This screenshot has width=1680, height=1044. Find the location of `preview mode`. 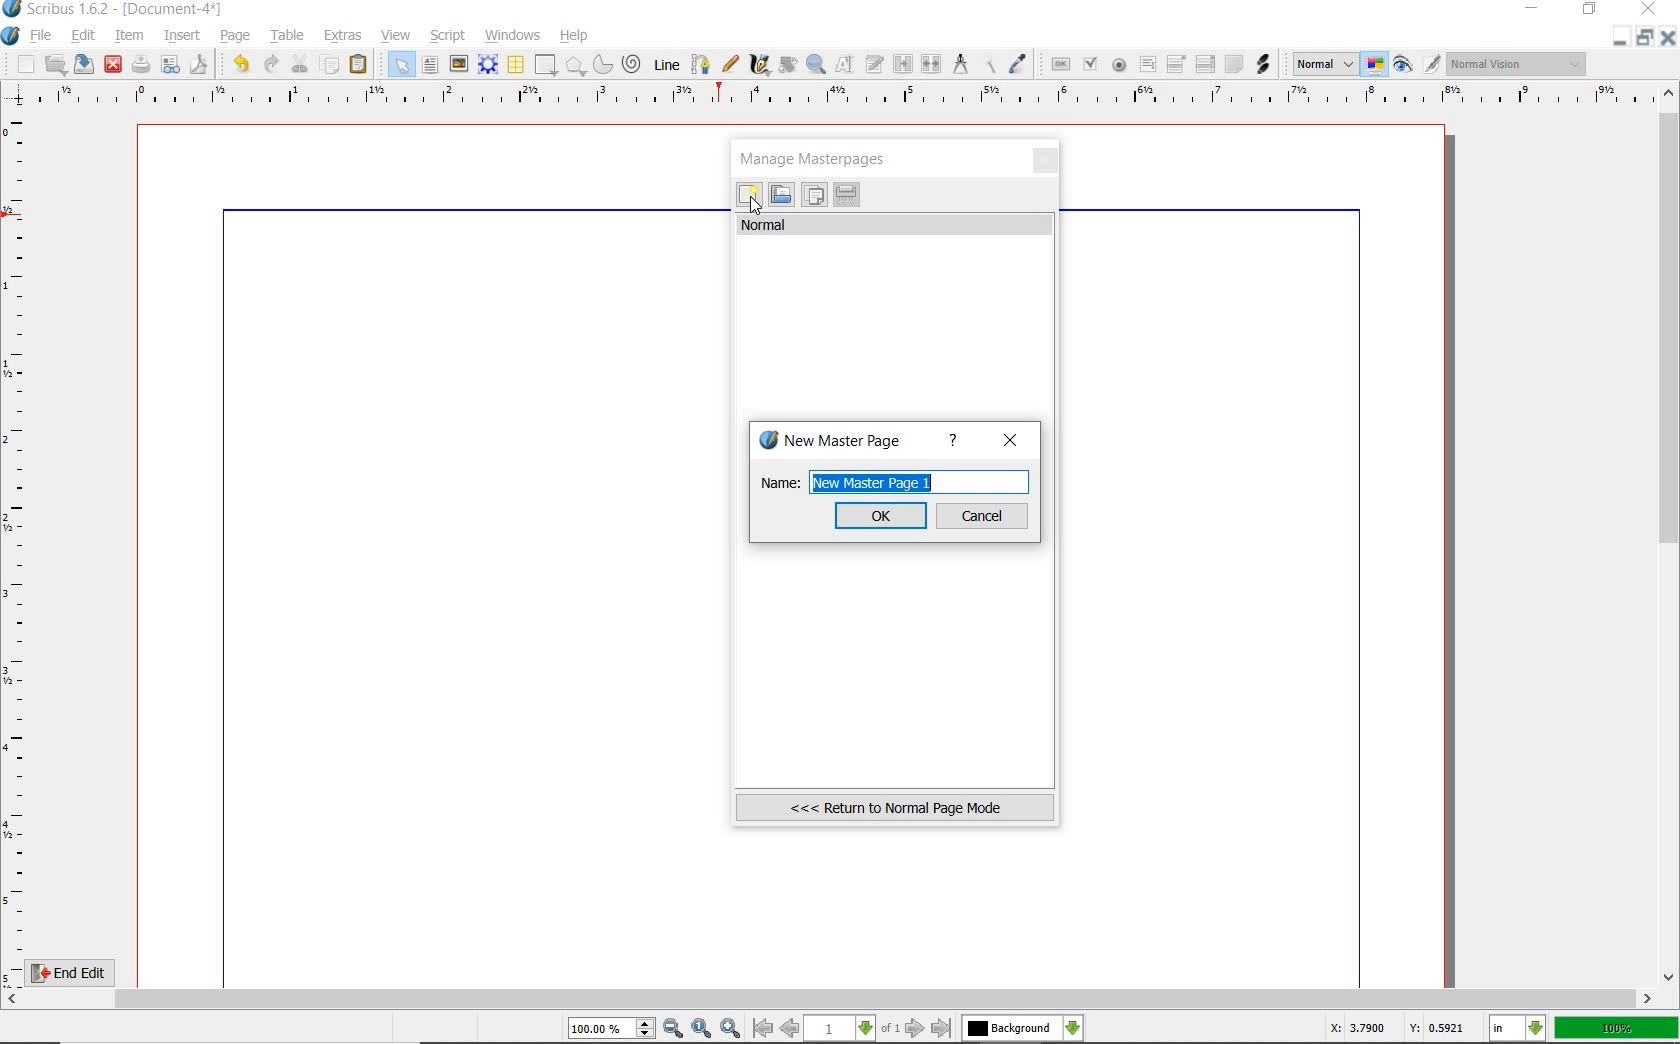

preview mode is located at coordinates (1418, 64).